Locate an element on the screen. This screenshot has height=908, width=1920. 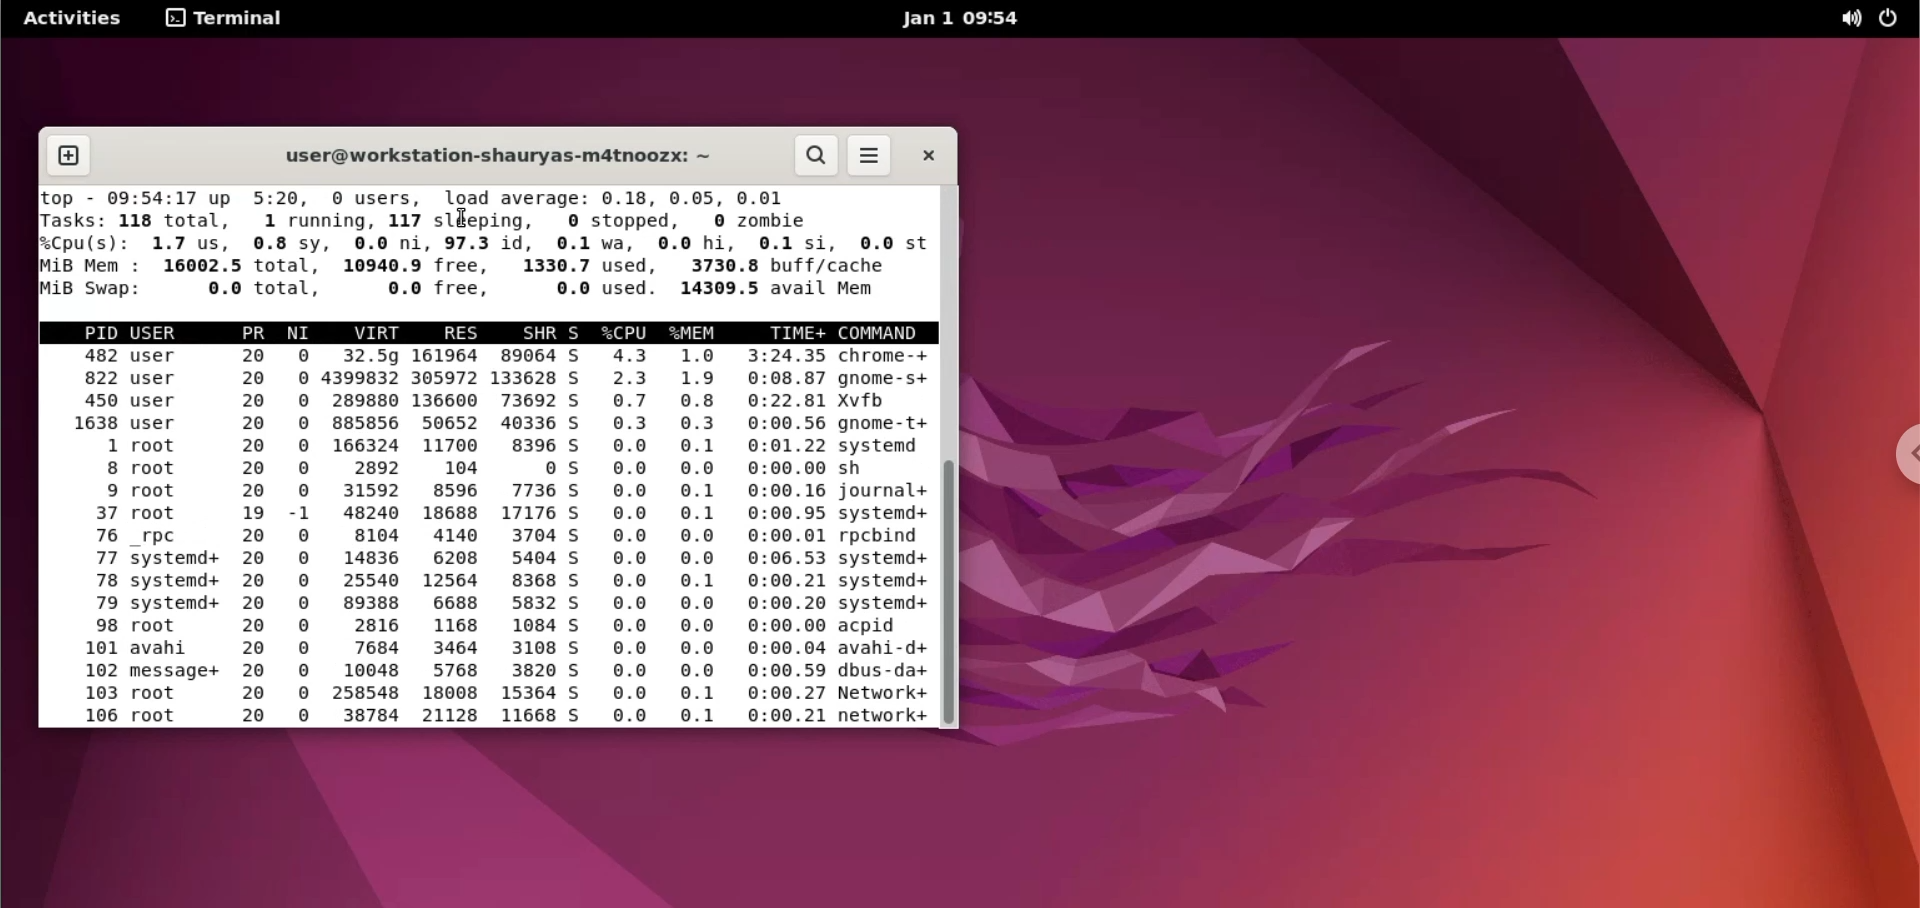
CPU usage is located at coordinates (634, 540).